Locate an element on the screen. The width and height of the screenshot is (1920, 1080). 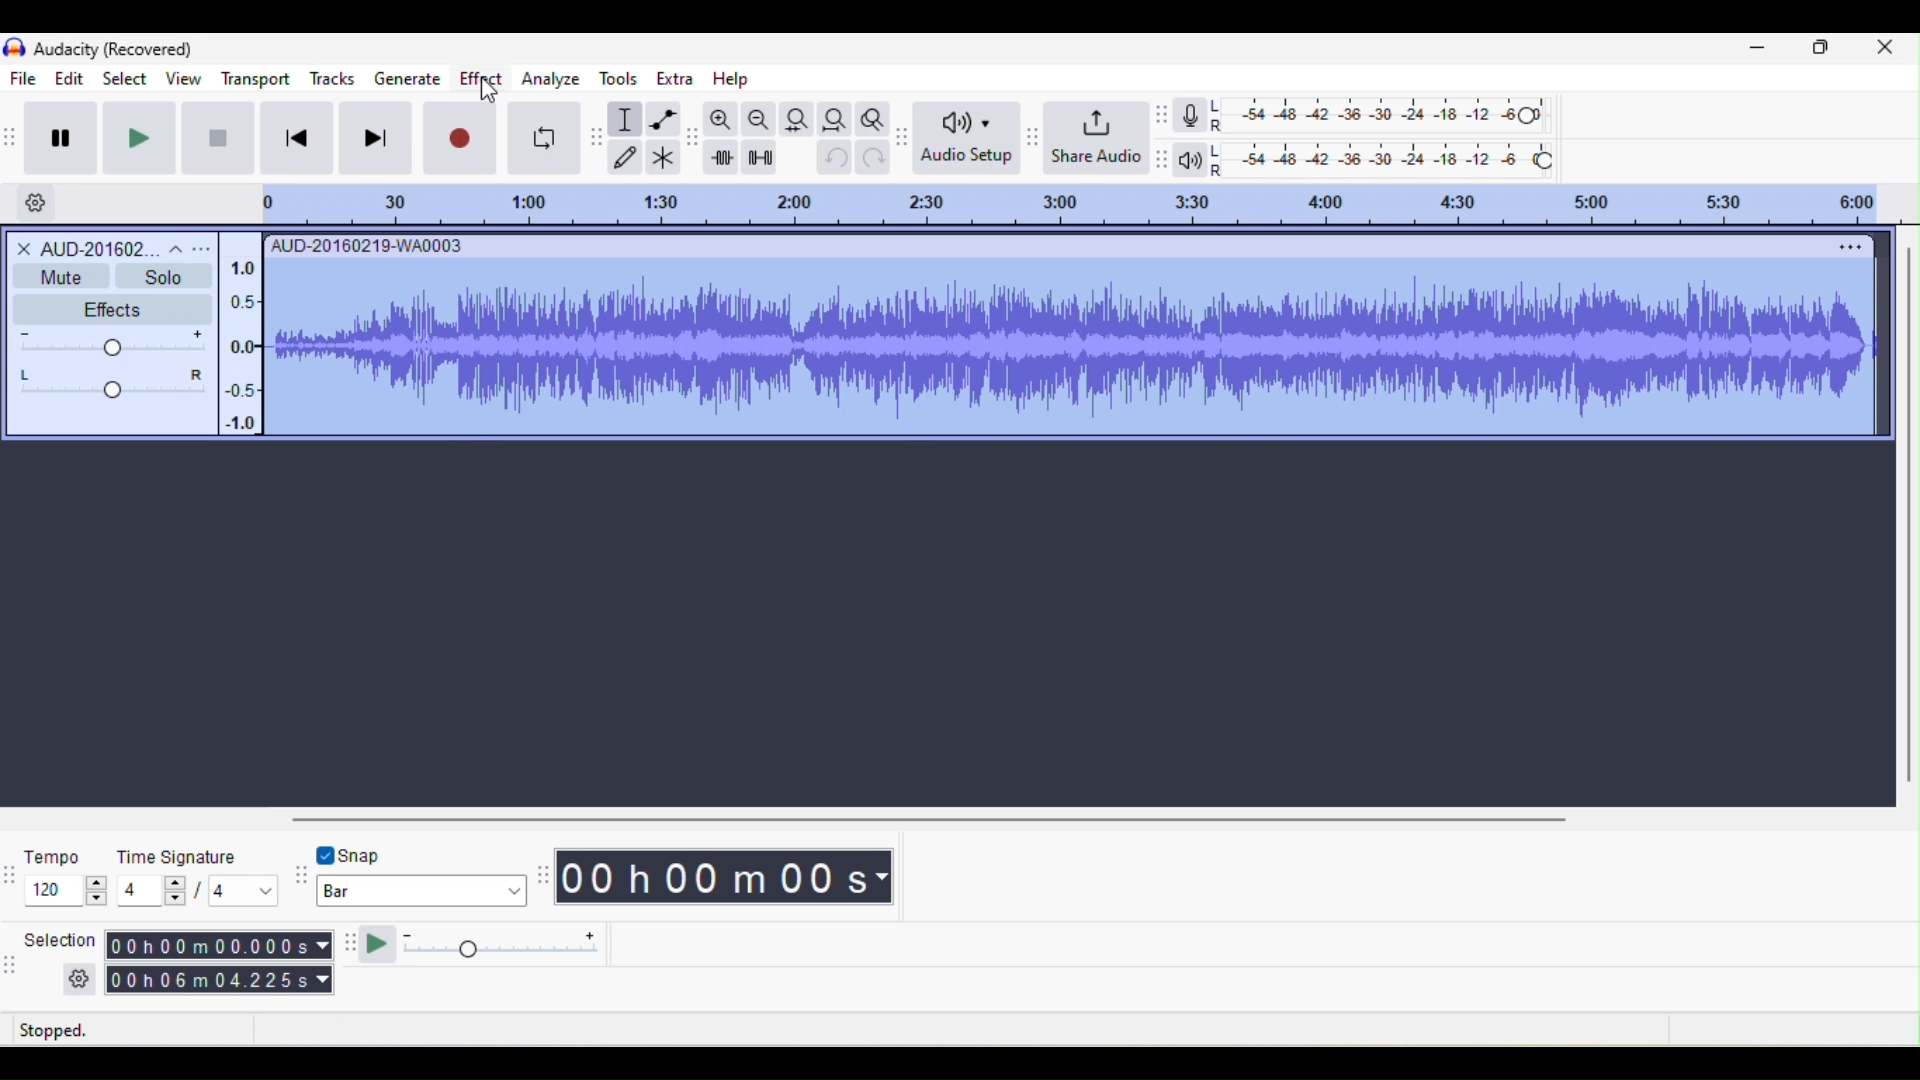
zoom toggle is located at coordinates (873, 117).